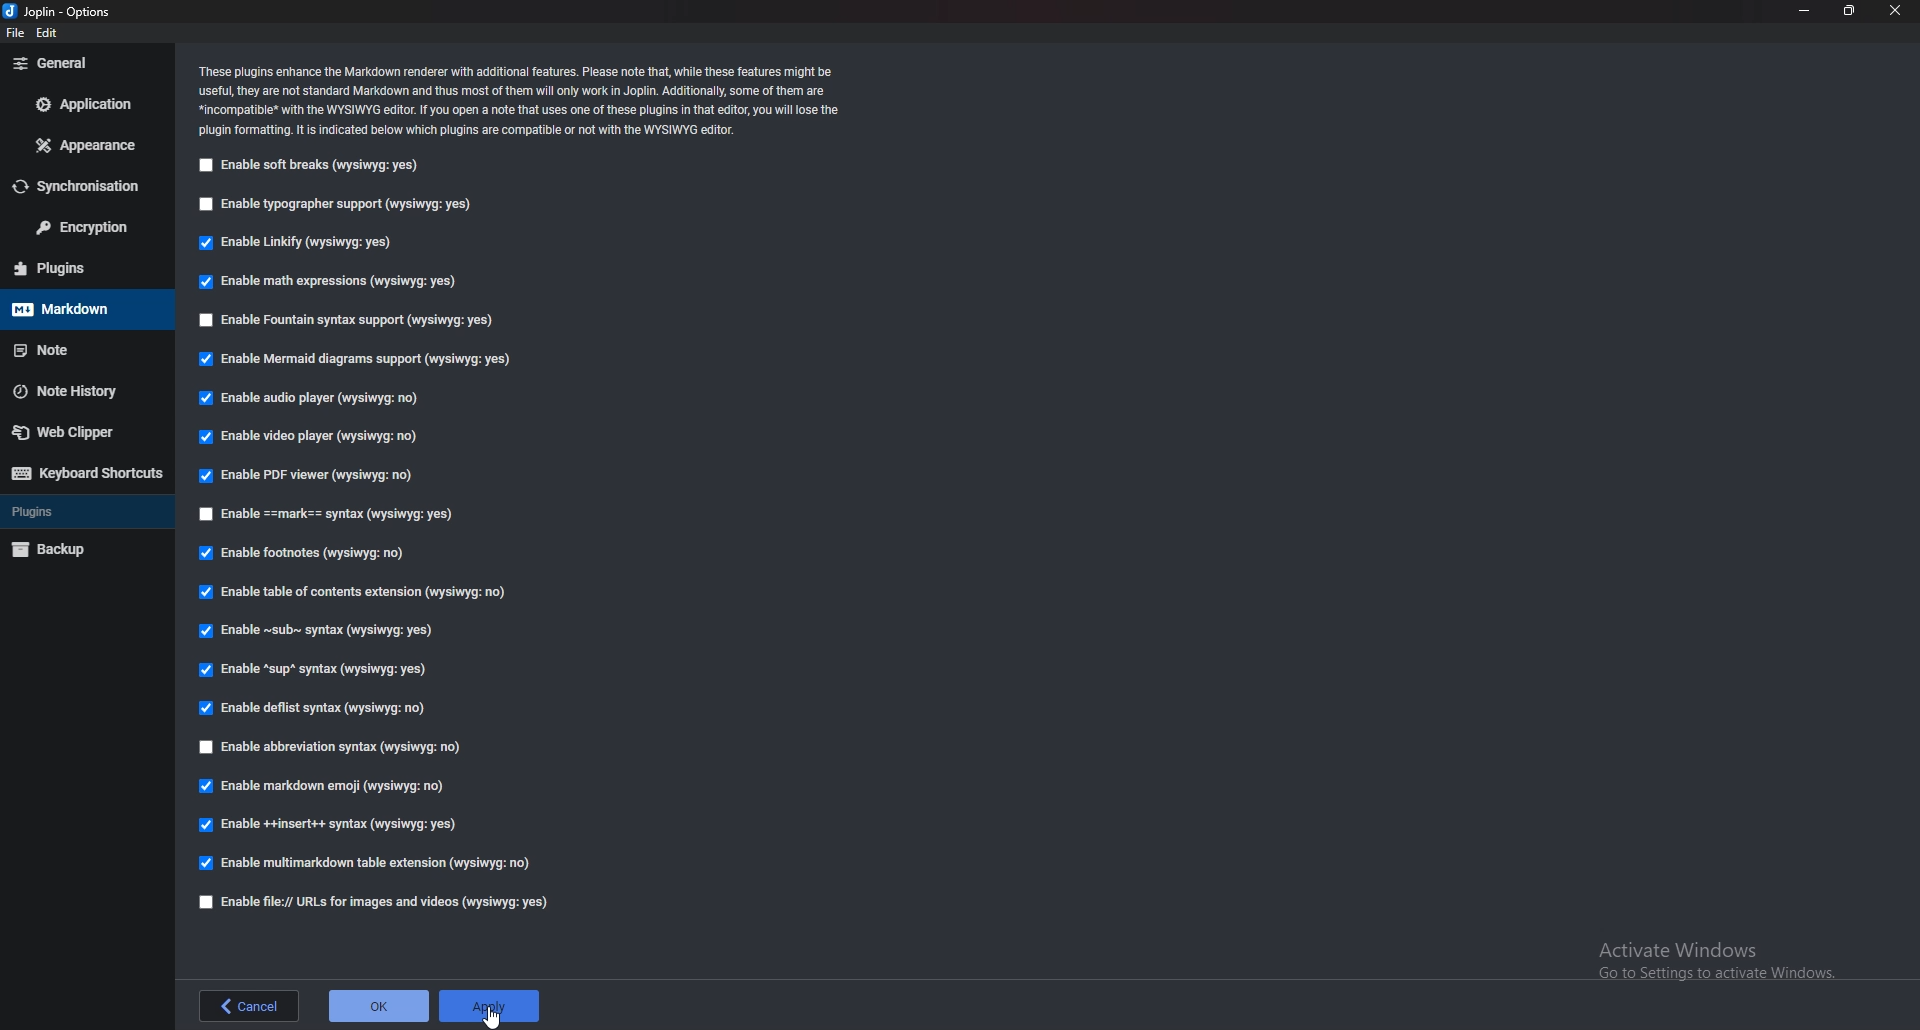 The image size is (1920, 1030). I want to click on options, so click(63, 12).